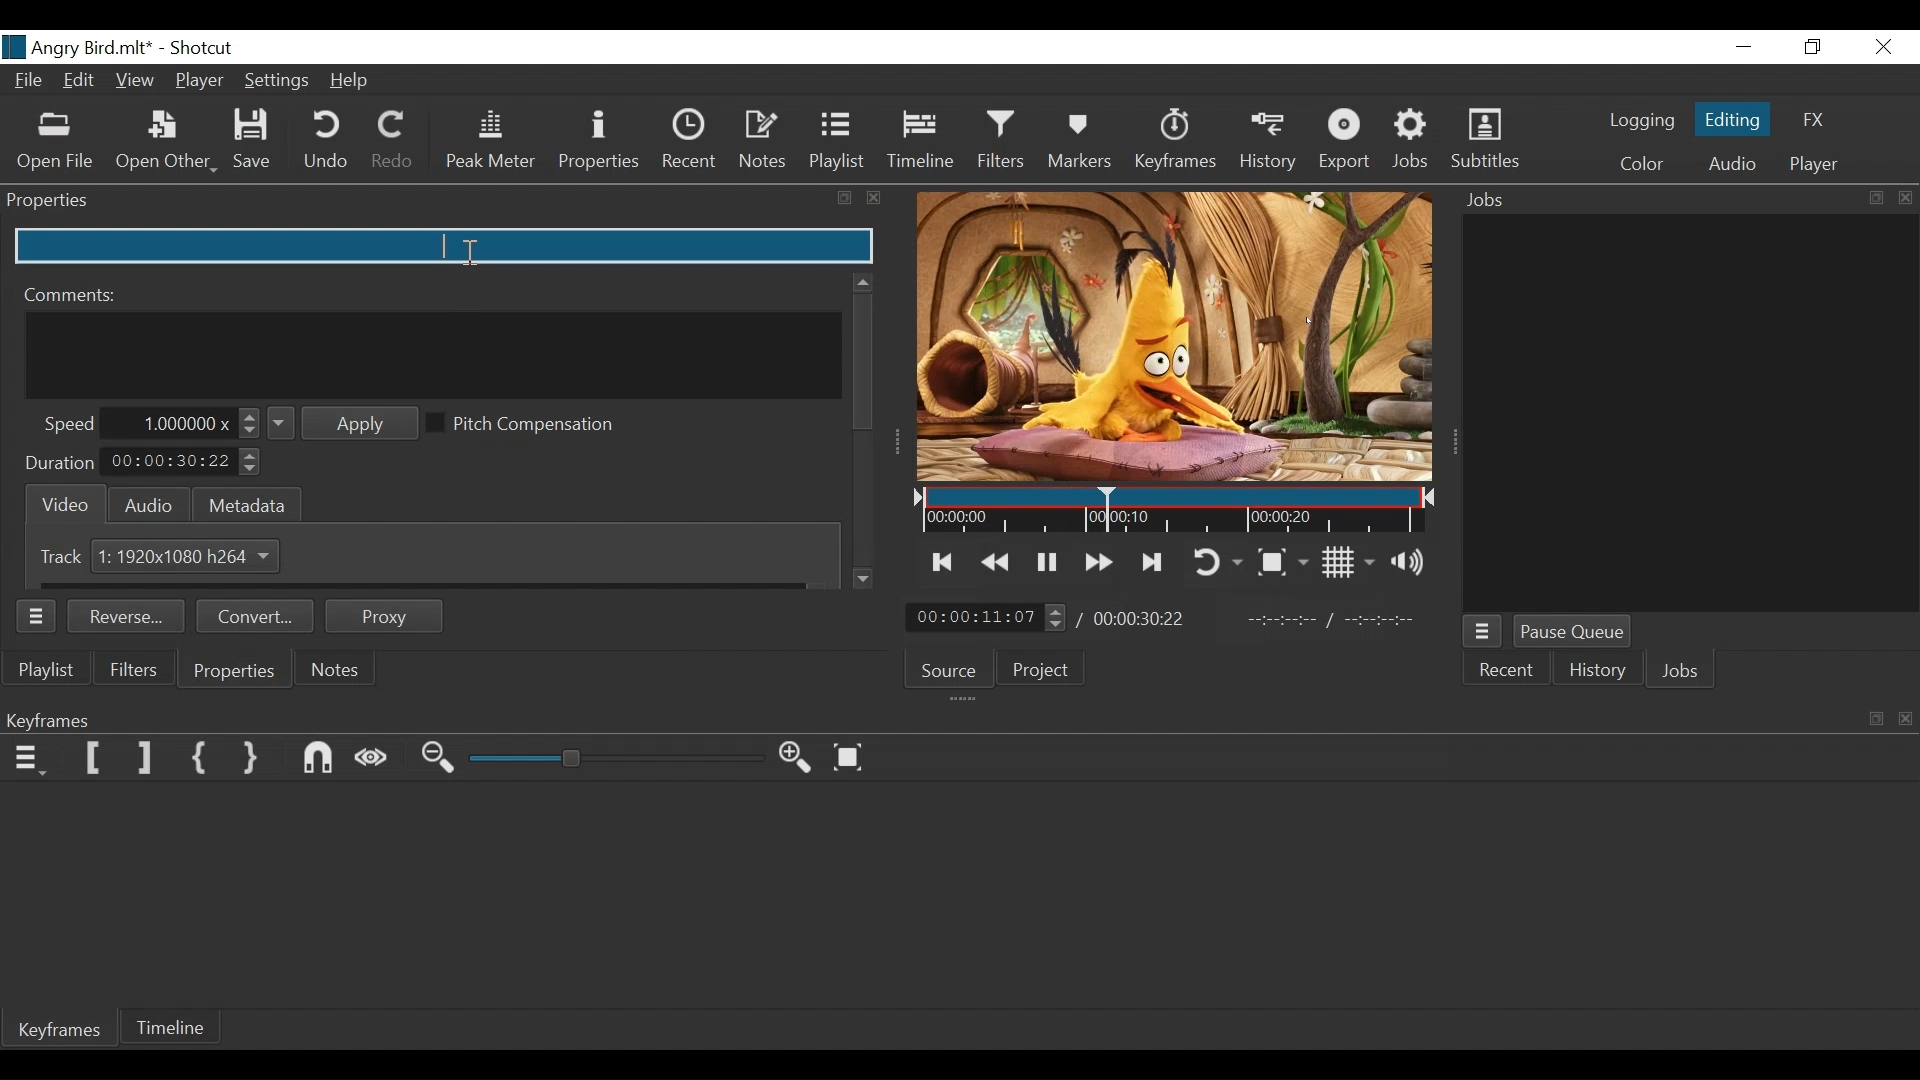 The width and height of the screenshot is (1920, 1080). Describe the element at coordinates (337, 669) in the screenshot. I see `Notes` at that location.